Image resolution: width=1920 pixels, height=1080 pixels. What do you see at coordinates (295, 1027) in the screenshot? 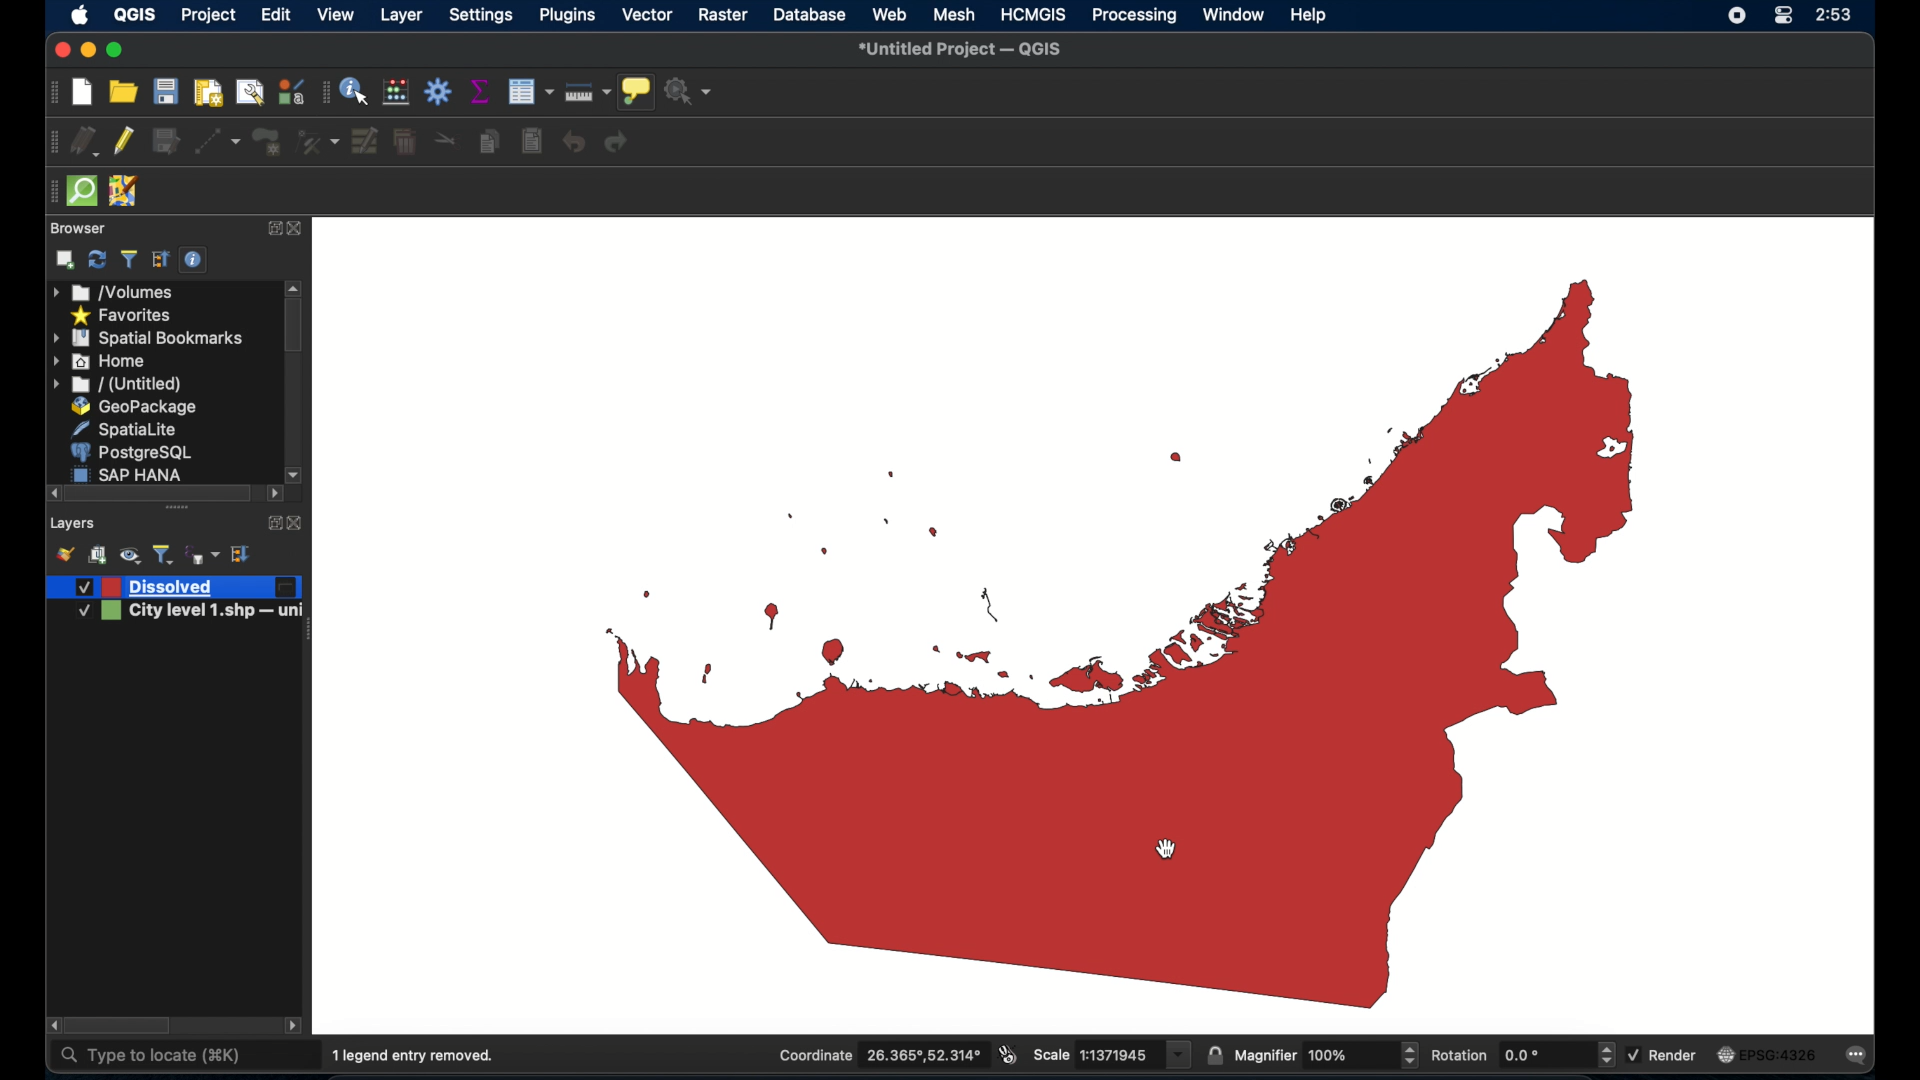
I see `scroll left arrow` at bounding box center [295, 1027].